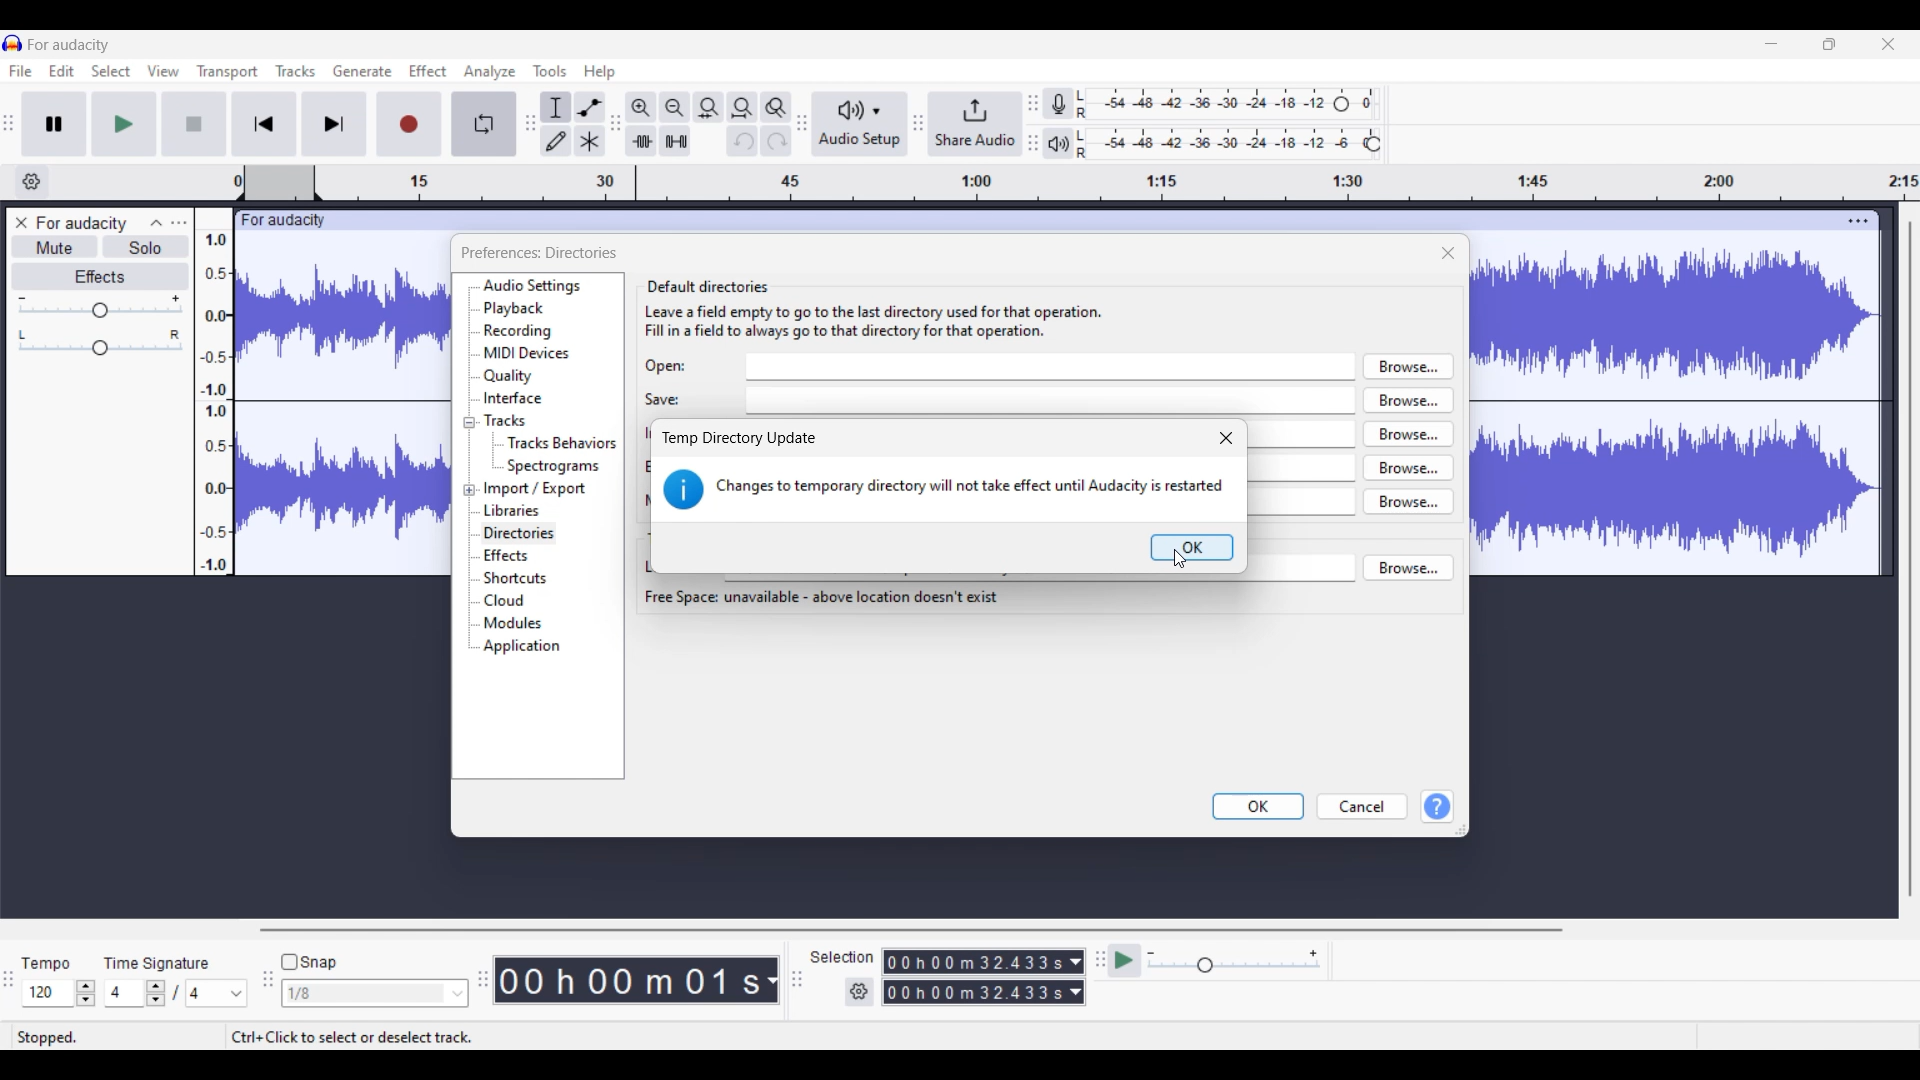 This screenshot has width=1920, height=1080. I want to click on close, so click(1449, 252).